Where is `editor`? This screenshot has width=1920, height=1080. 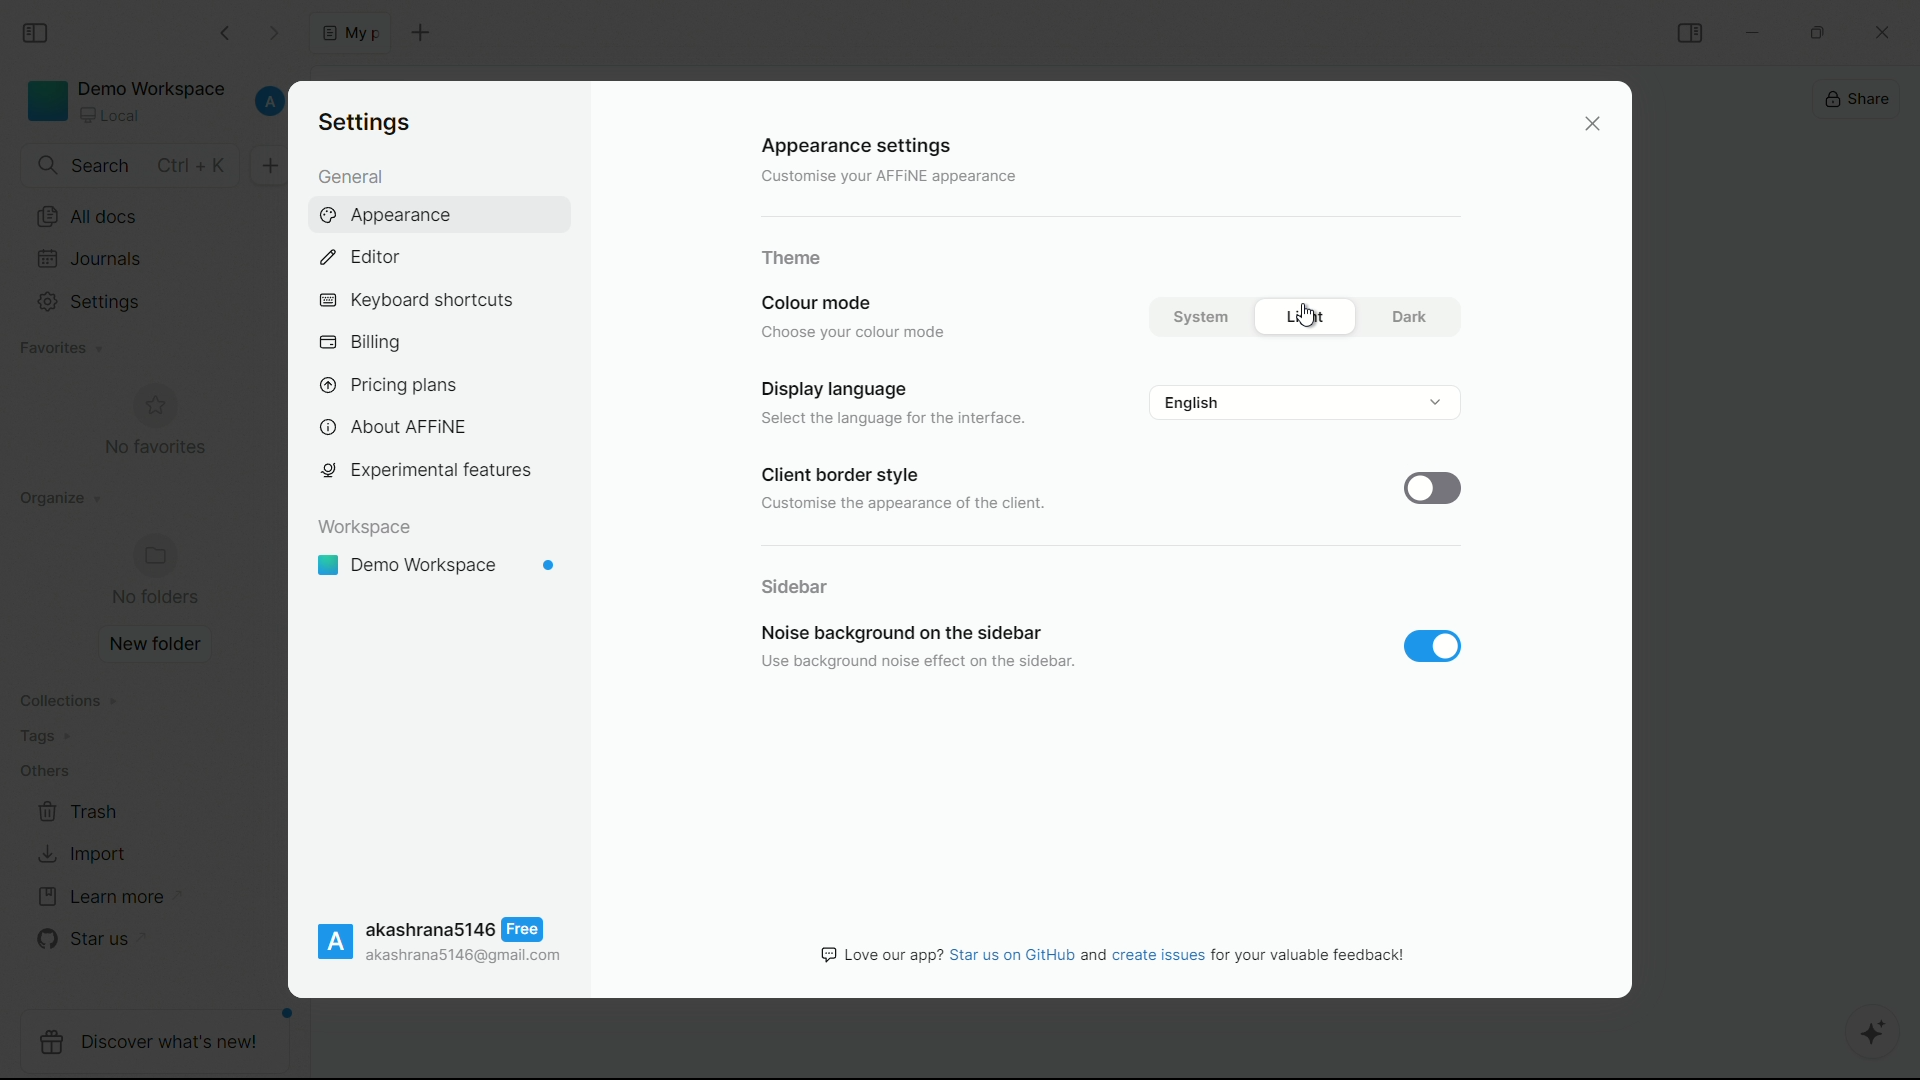 editor is located at coordinates (358, 257).